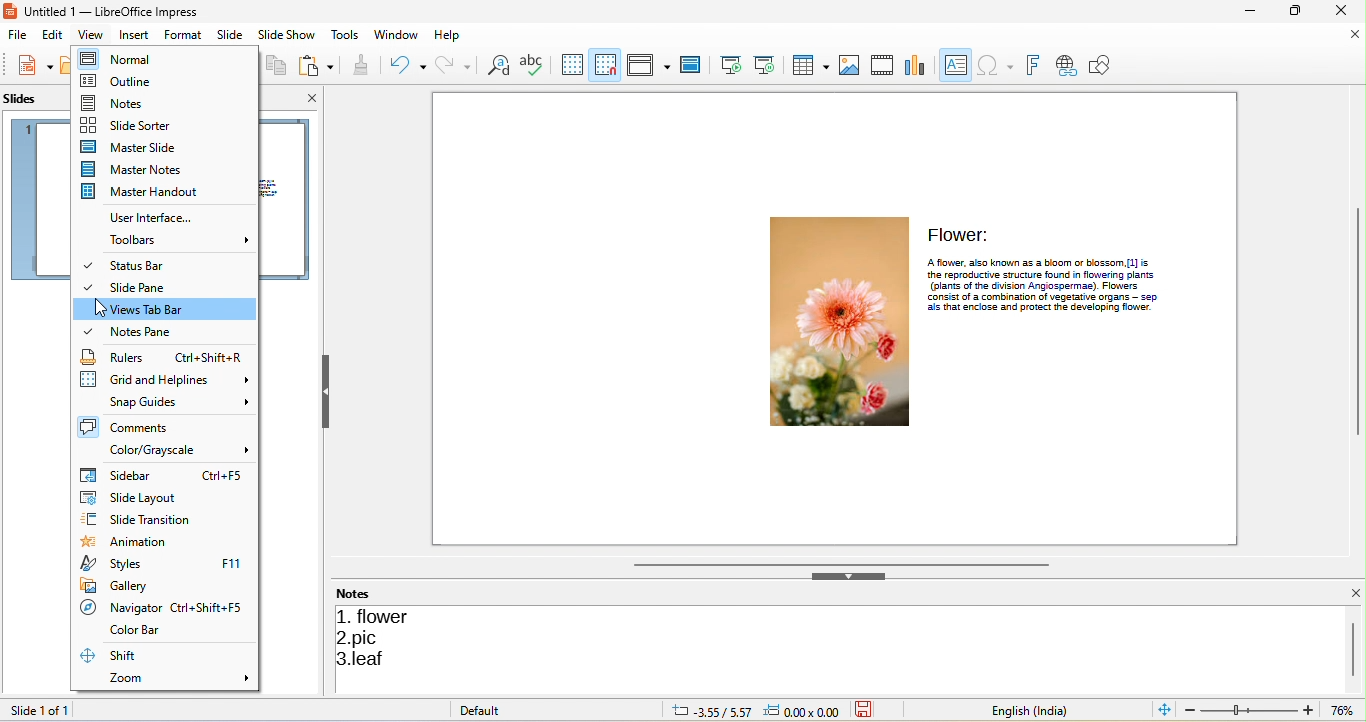 This screenshot has height=722, width=1366. Describe the element at coordinates (1044, 275) in the screenshot. I see `the reproductive structure found in flowernng plants` at that location.